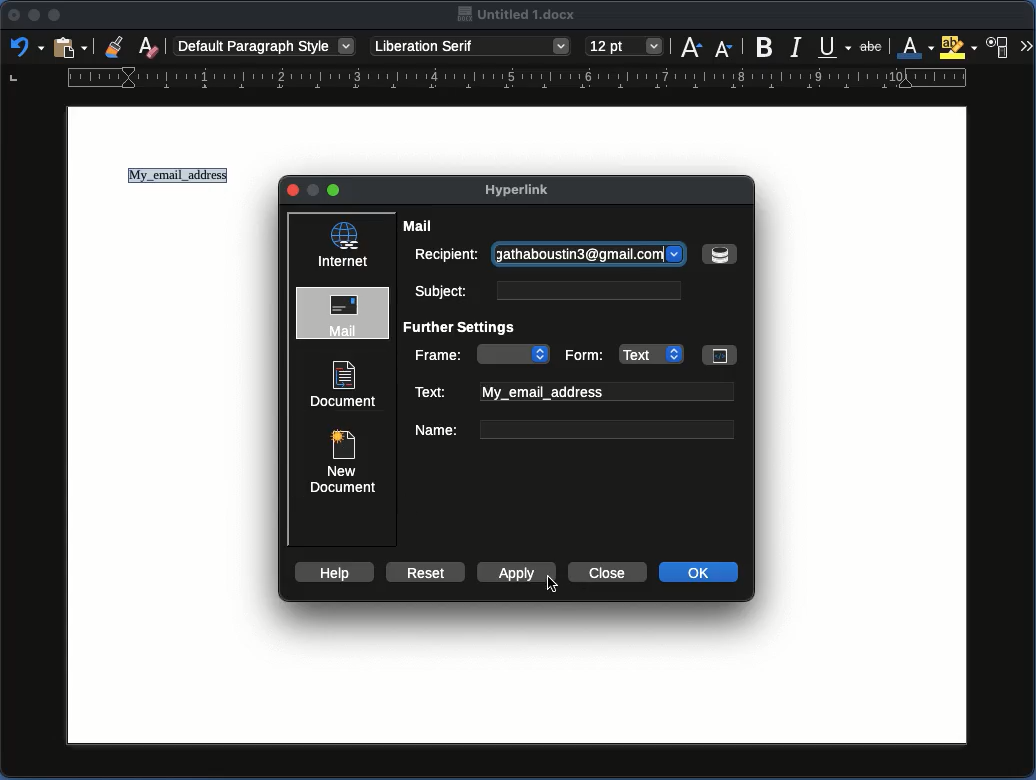 The height and width of the screenshot is (780, 1036). What do you see at coordinates (912, 47) in the screenshot?
I see `Font color` at bounding box center [912, 47].